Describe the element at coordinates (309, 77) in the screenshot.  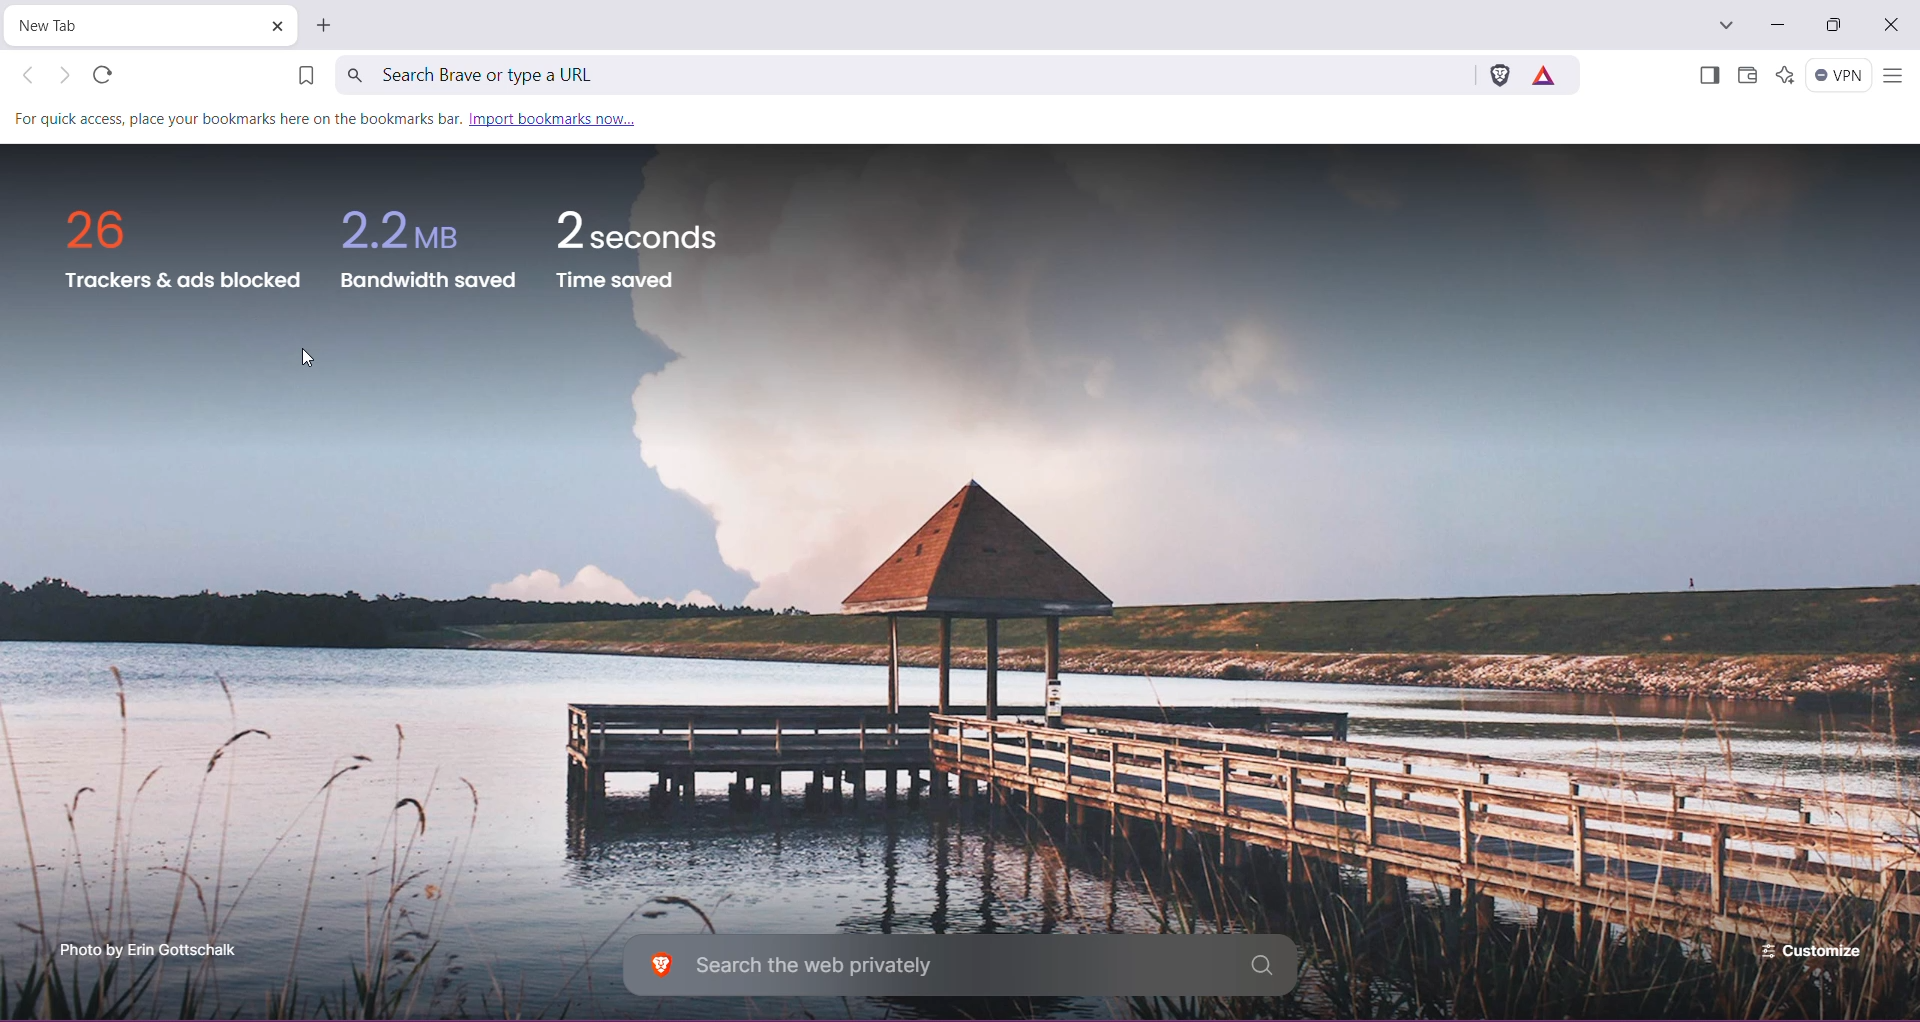
I see `Bookmark this Tab` at that location.